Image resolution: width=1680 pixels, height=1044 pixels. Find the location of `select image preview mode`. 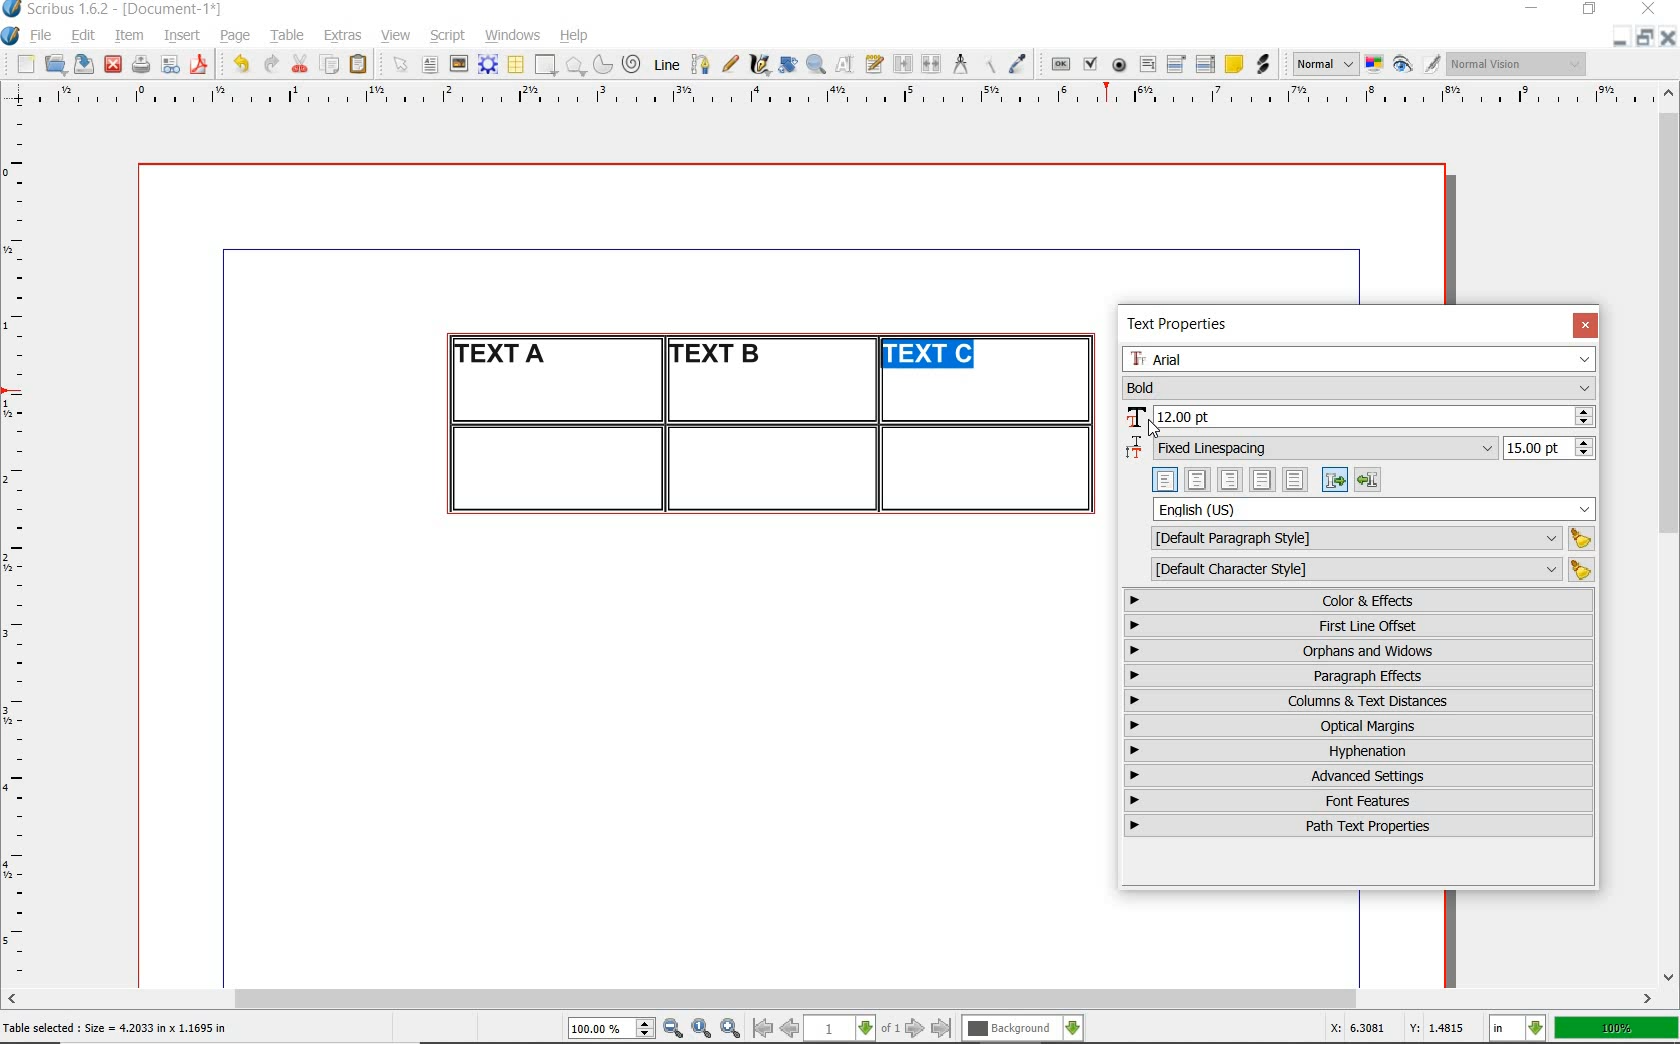

select image preview mode is located at coordinates (1324, 65).